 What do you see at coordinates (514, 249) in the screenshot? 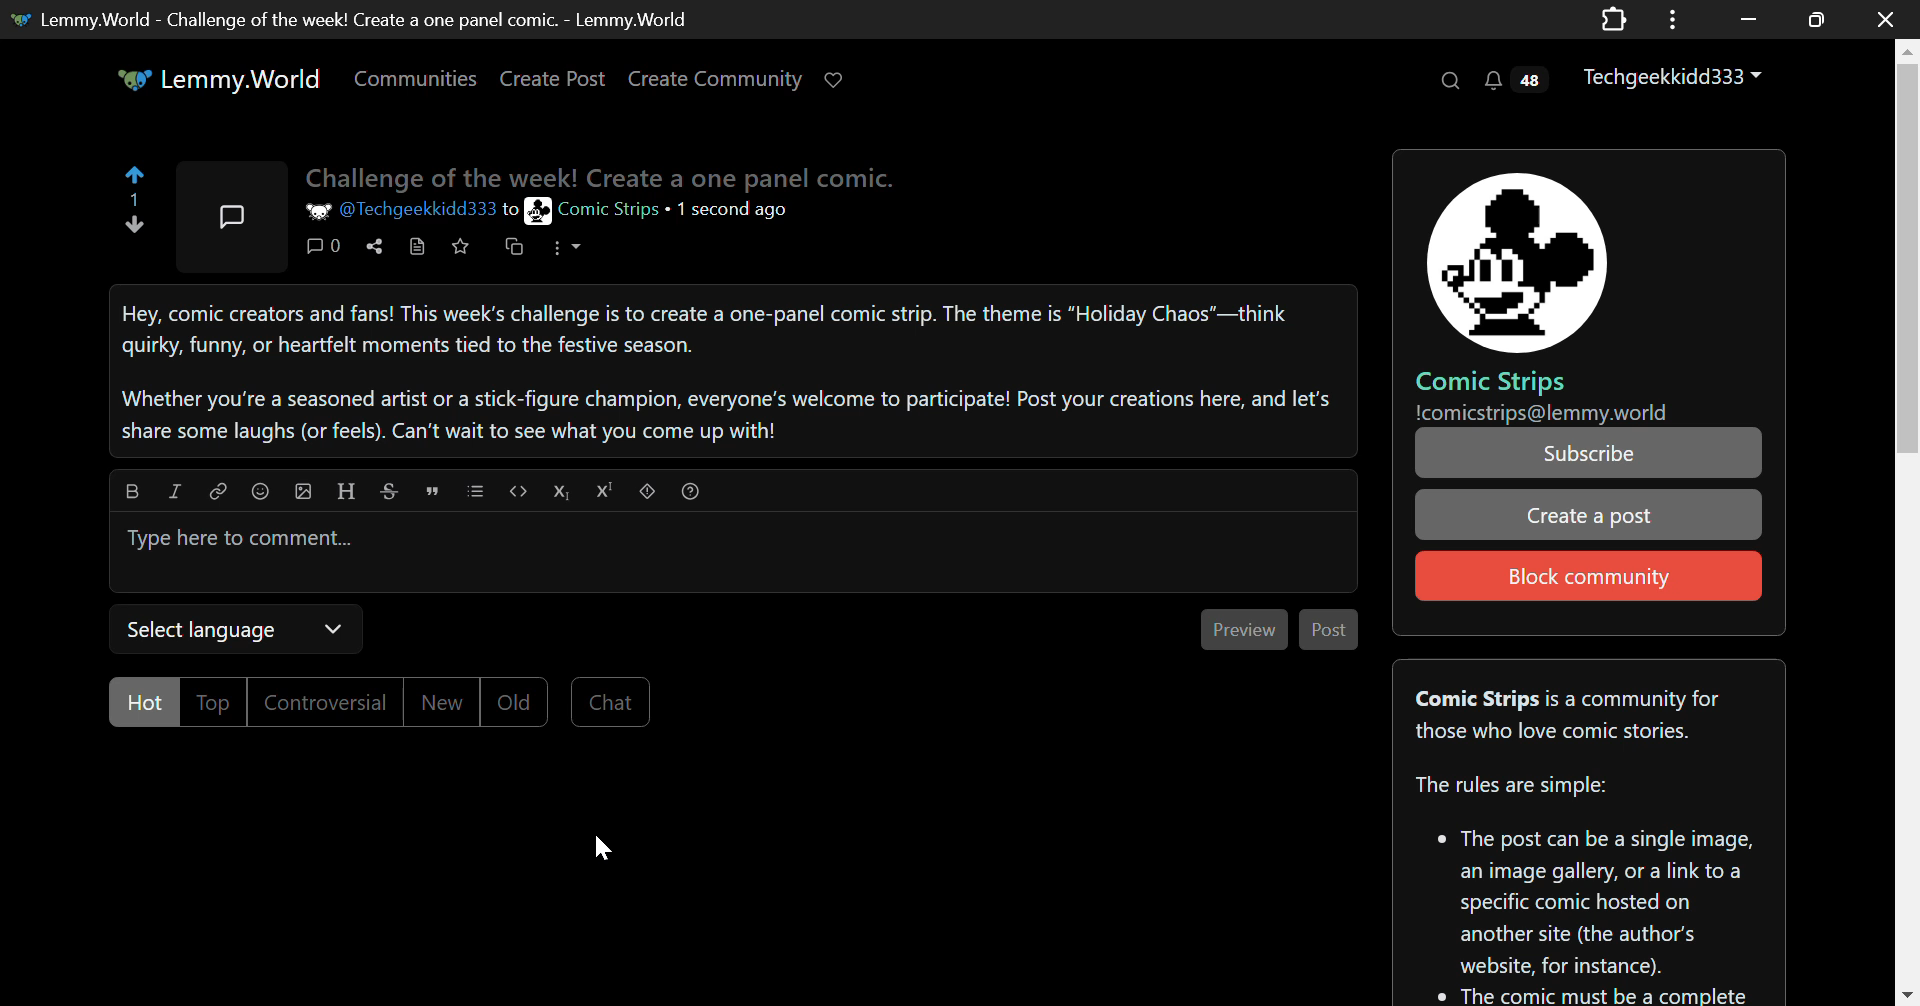
I see `Cross-post` at bounding box center [514, 249].